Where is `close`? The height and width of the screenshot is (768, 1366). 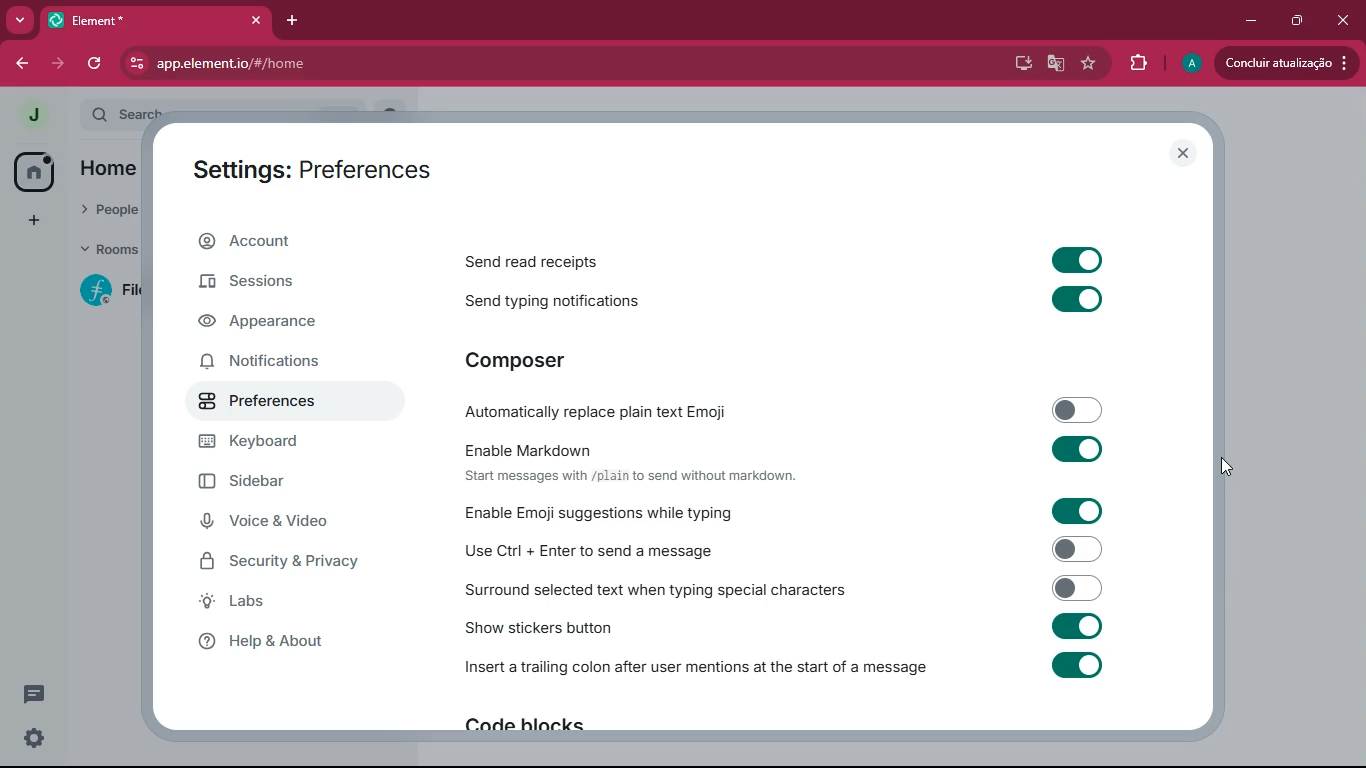 close is located at coordinates (1182, 155).